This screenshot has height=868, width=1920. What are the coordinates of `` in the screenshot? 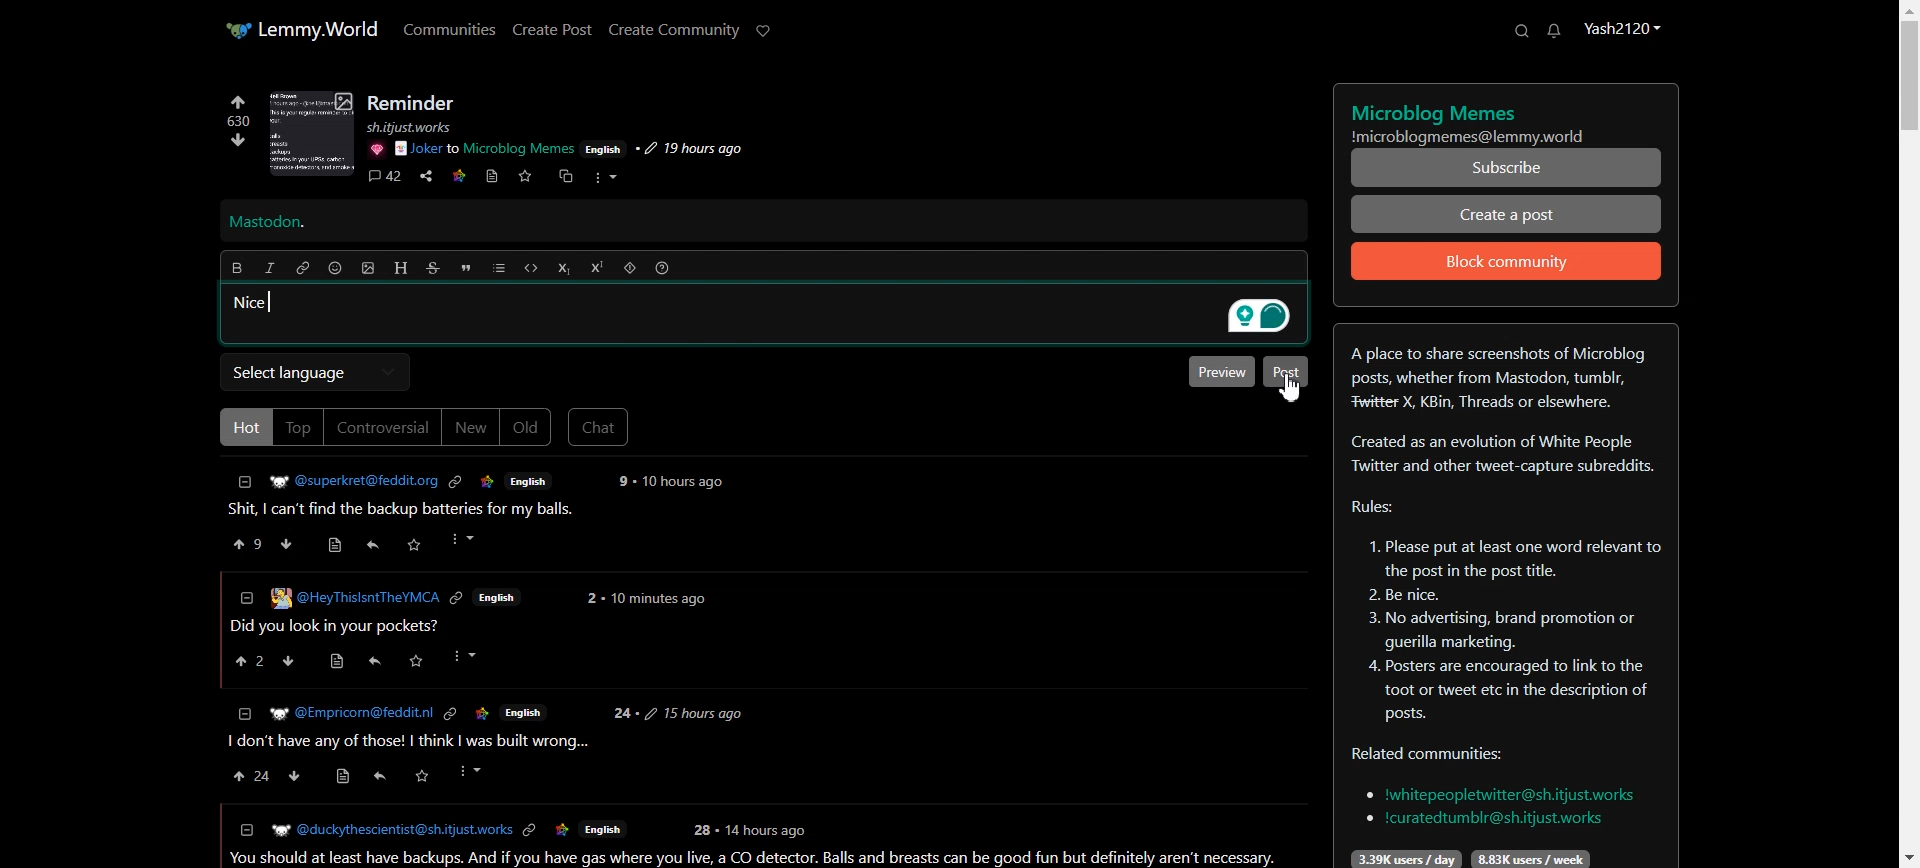 It's located at (620, 481).